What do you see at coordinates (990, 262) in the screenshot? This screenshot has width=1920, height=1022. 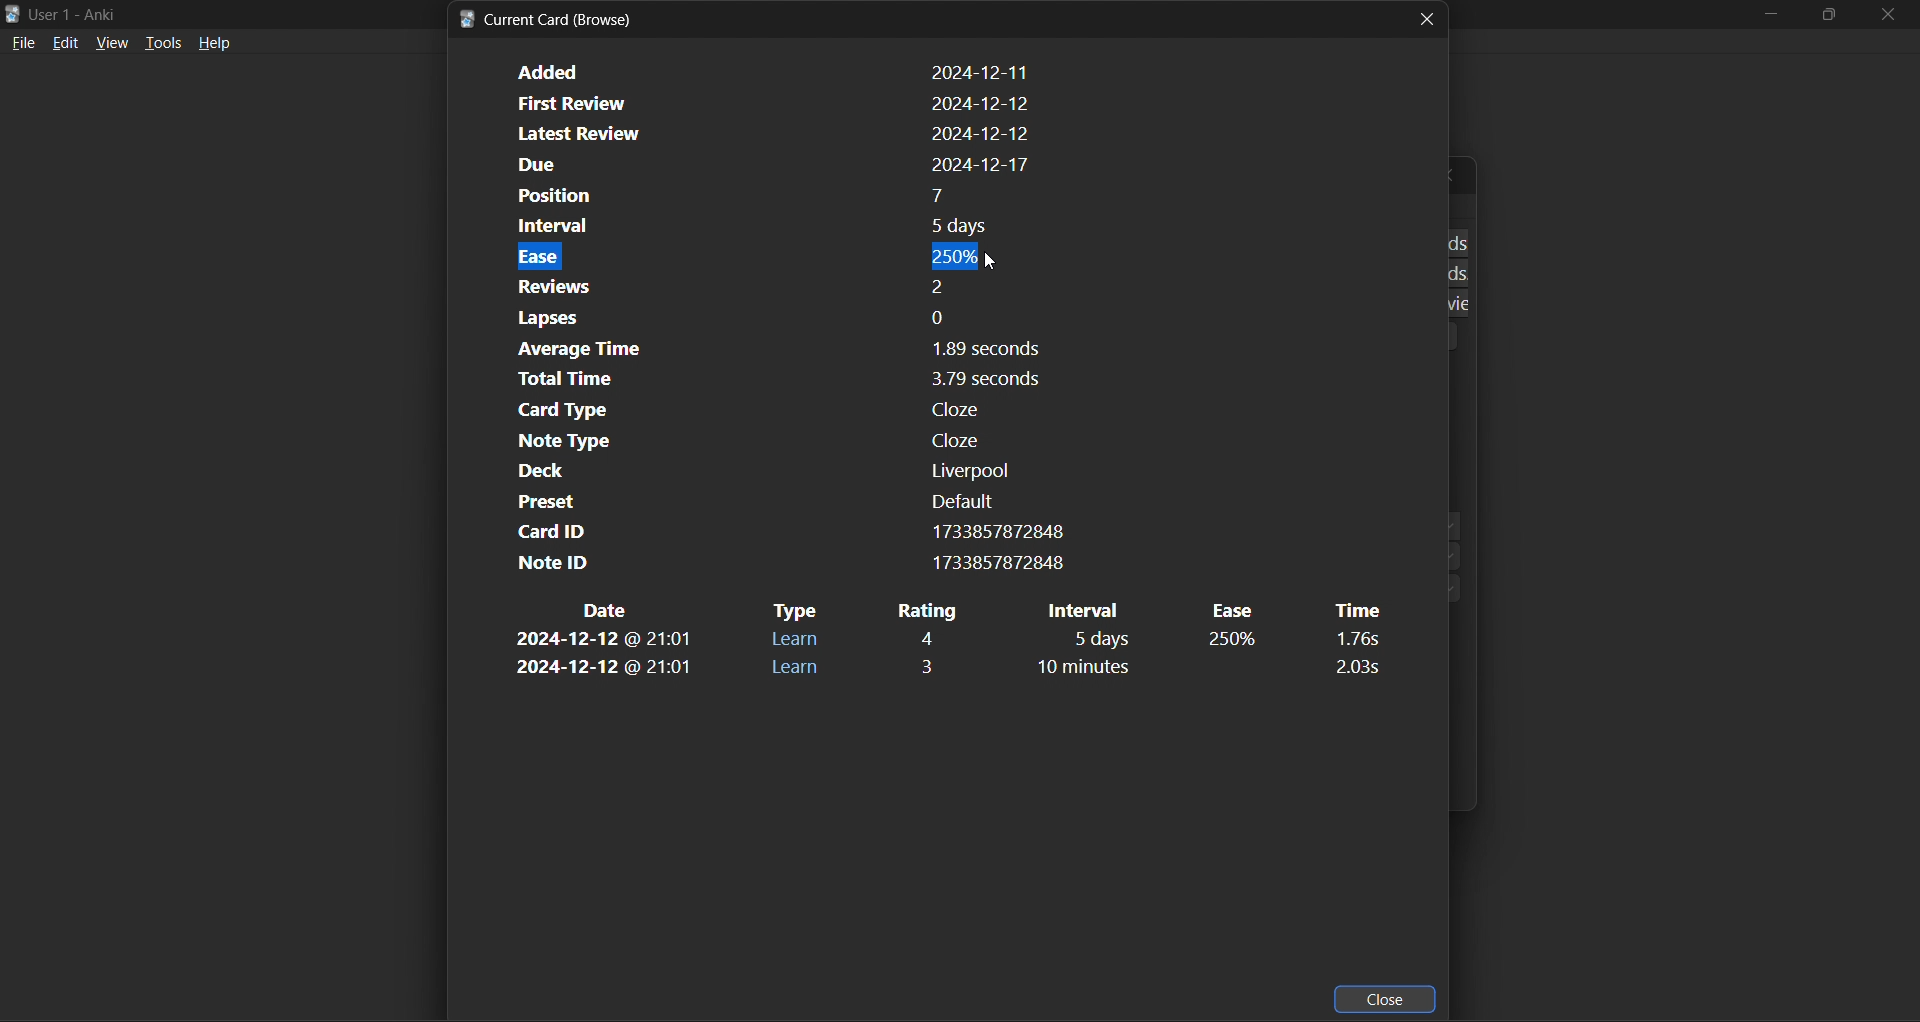 I see `cursor` at bounding box center [990, 262].